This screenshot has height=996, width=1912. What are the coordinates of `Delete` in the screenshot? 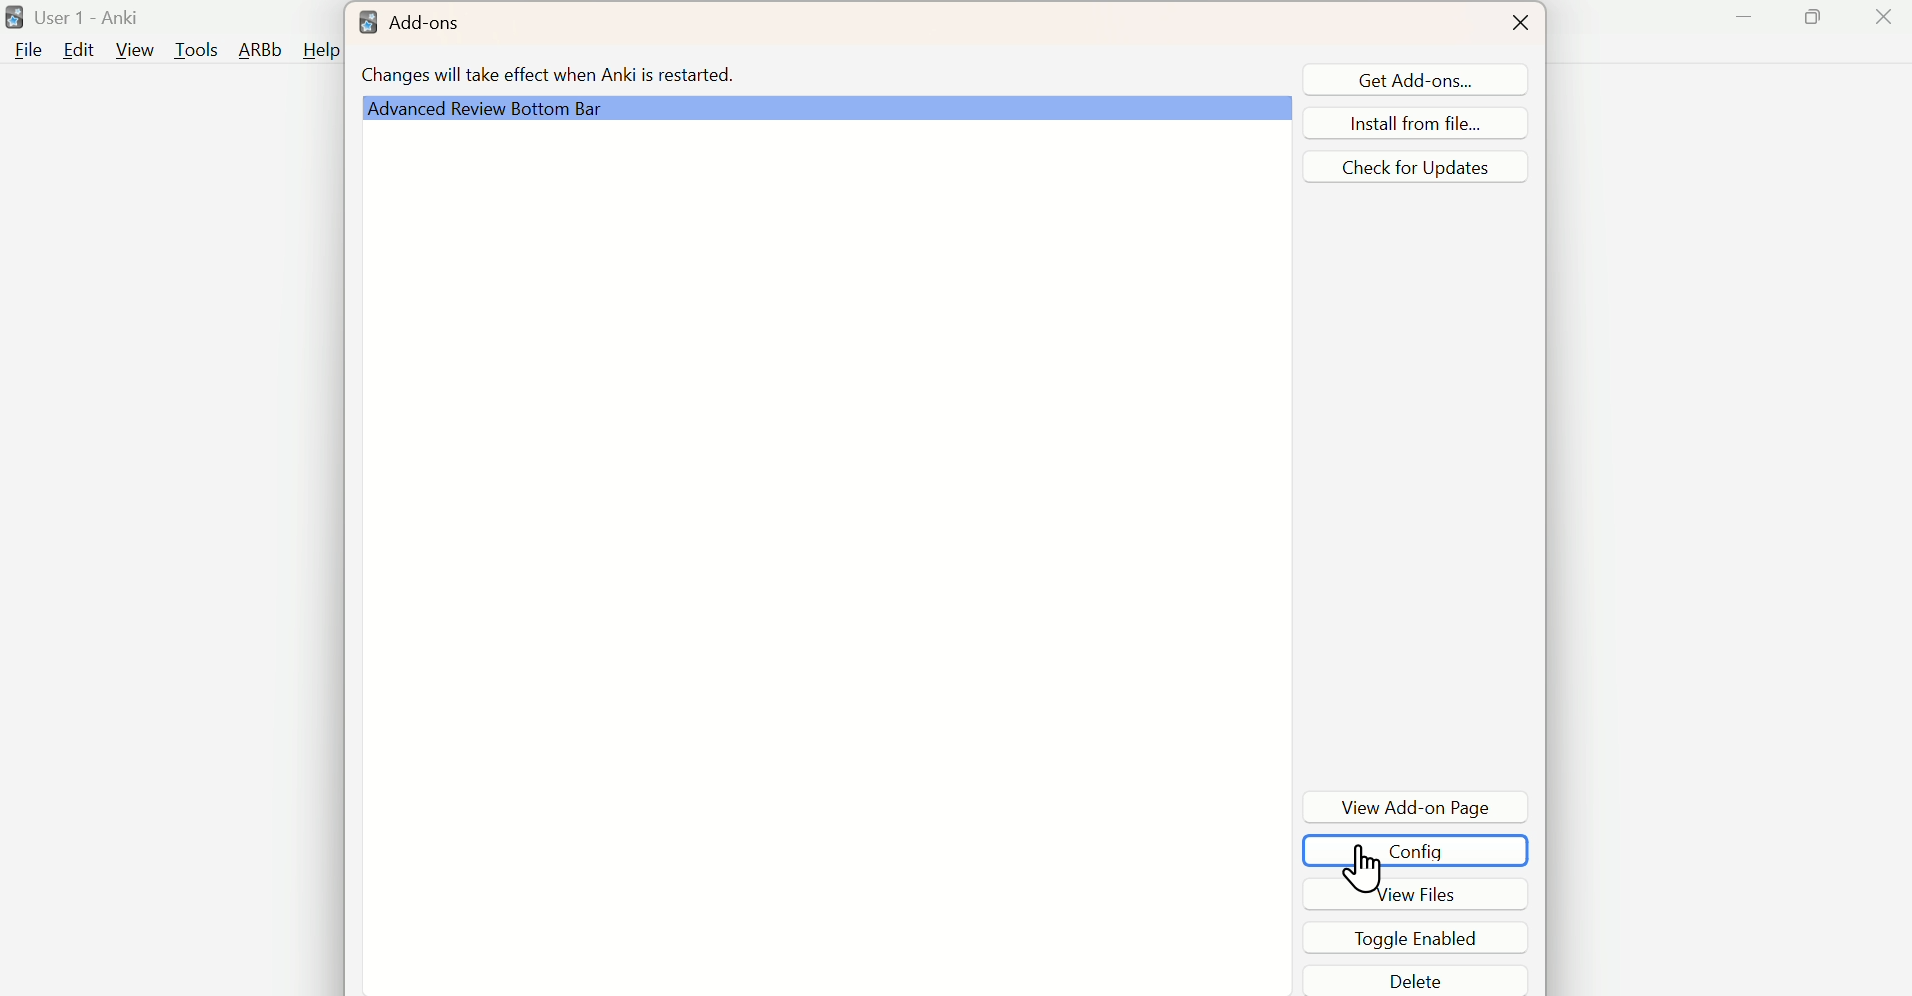 It's located at (1416, 982).